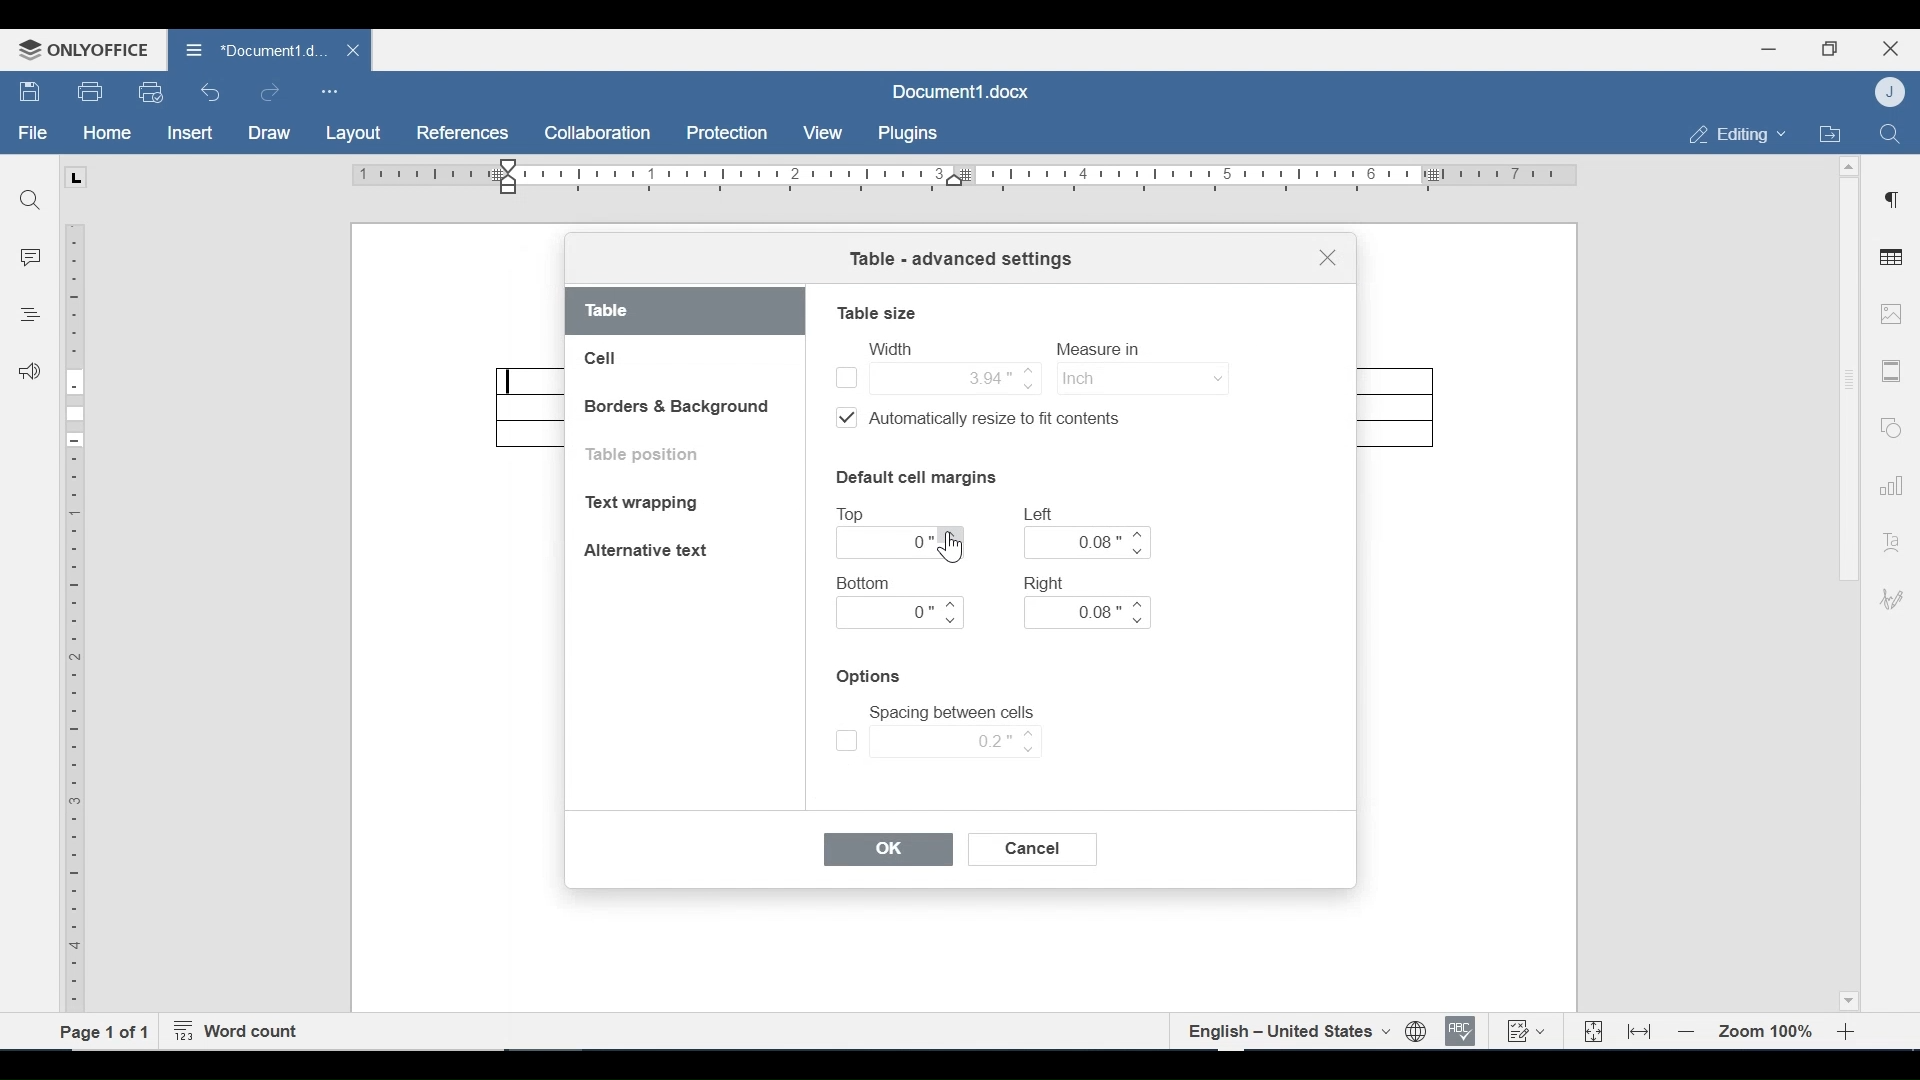 The image size is (1920, 1080). What do you see at coordinates (905, 134) in the screenshot?
I see `Plugins` at bounding box center [905, 134].